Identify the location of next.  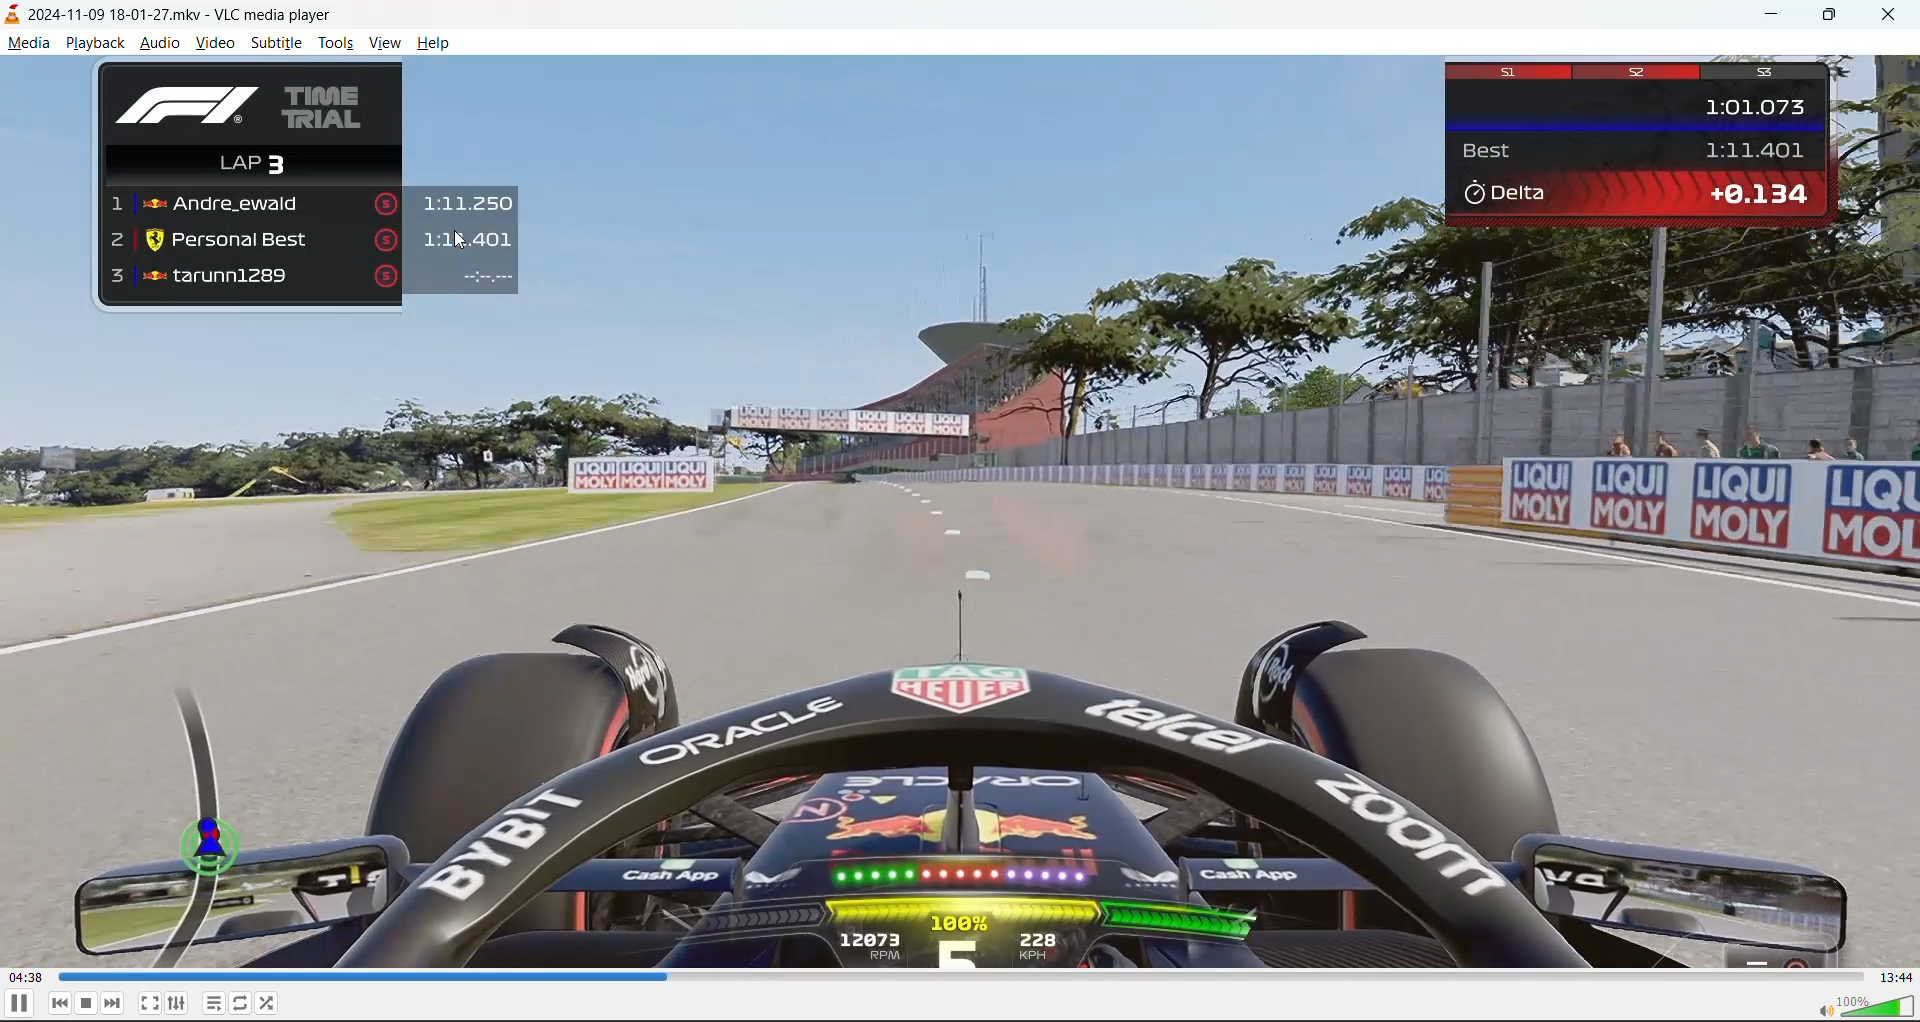
(113, 1003).